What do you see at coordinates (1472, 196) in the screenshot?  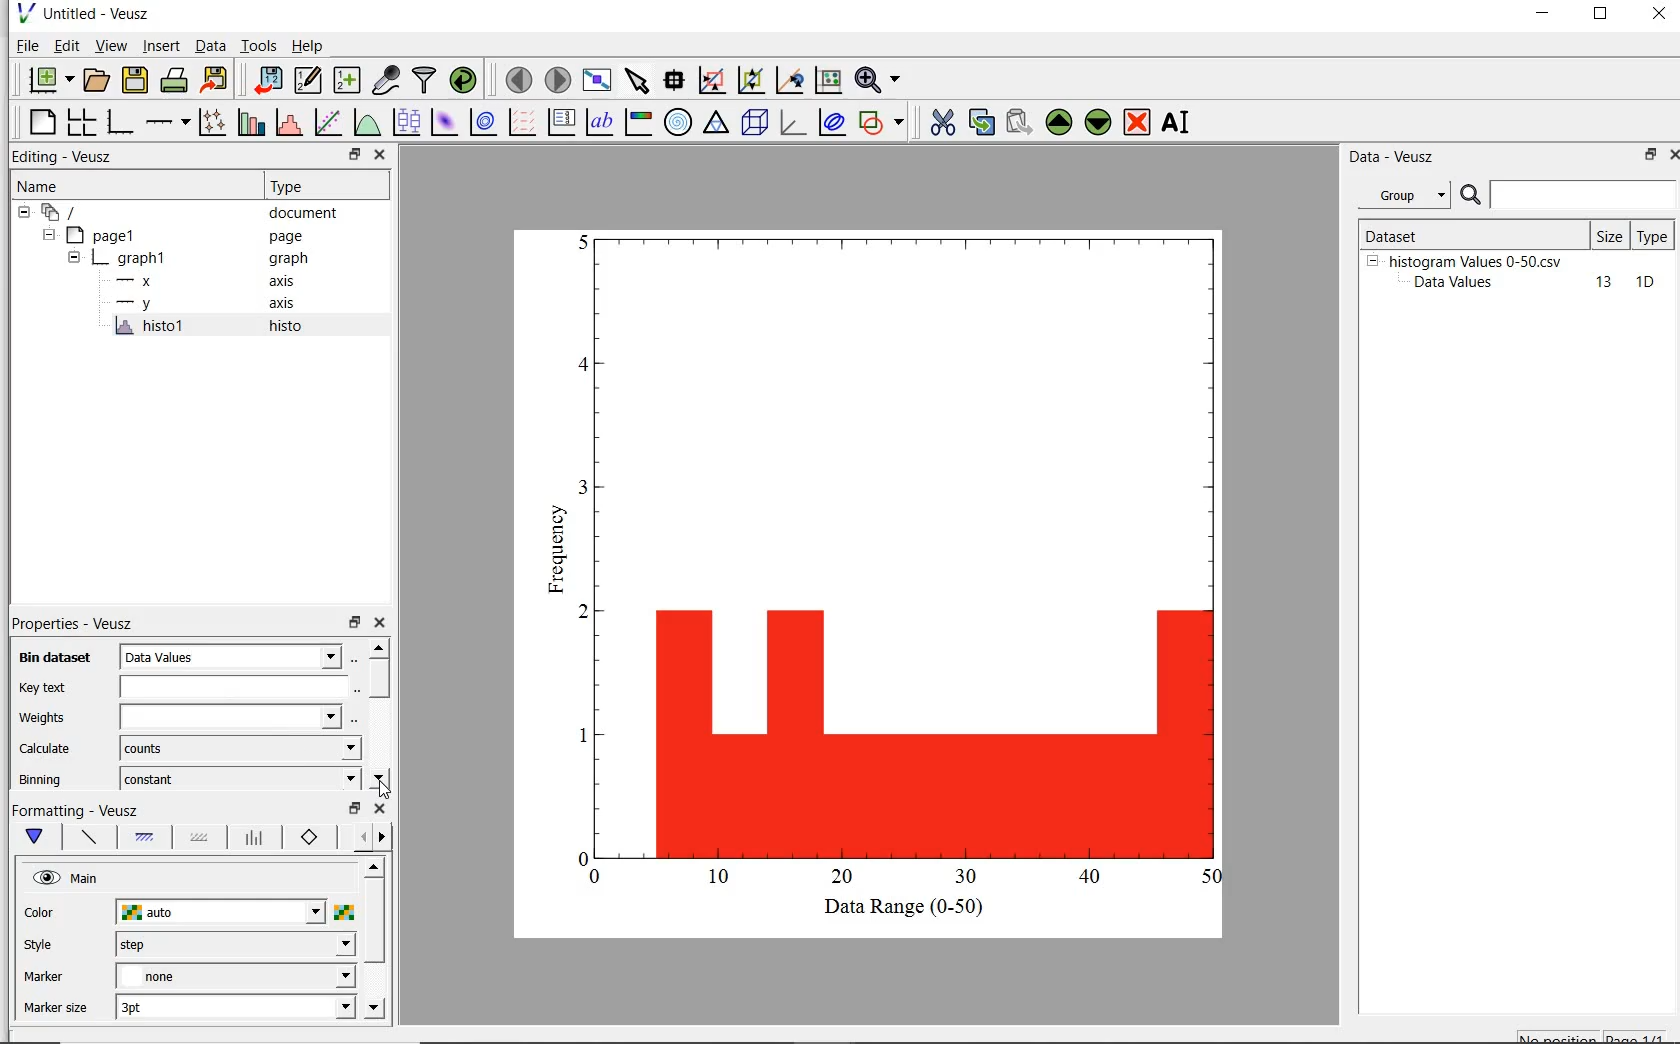 I see `search` at bounding box center [1472, 196].